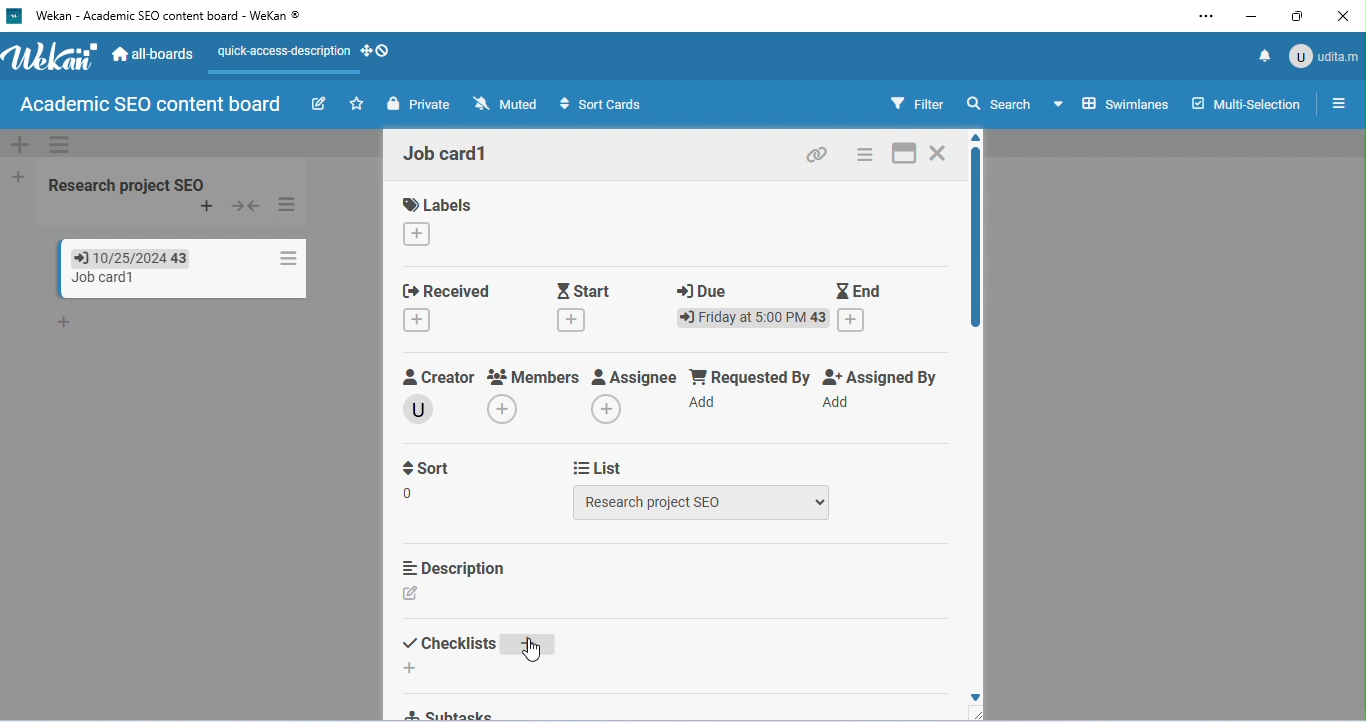  What do you see at coordinates (973, 238) in the screenshot?
I see `vertical scroll bar` at bounding box center [973, 238].